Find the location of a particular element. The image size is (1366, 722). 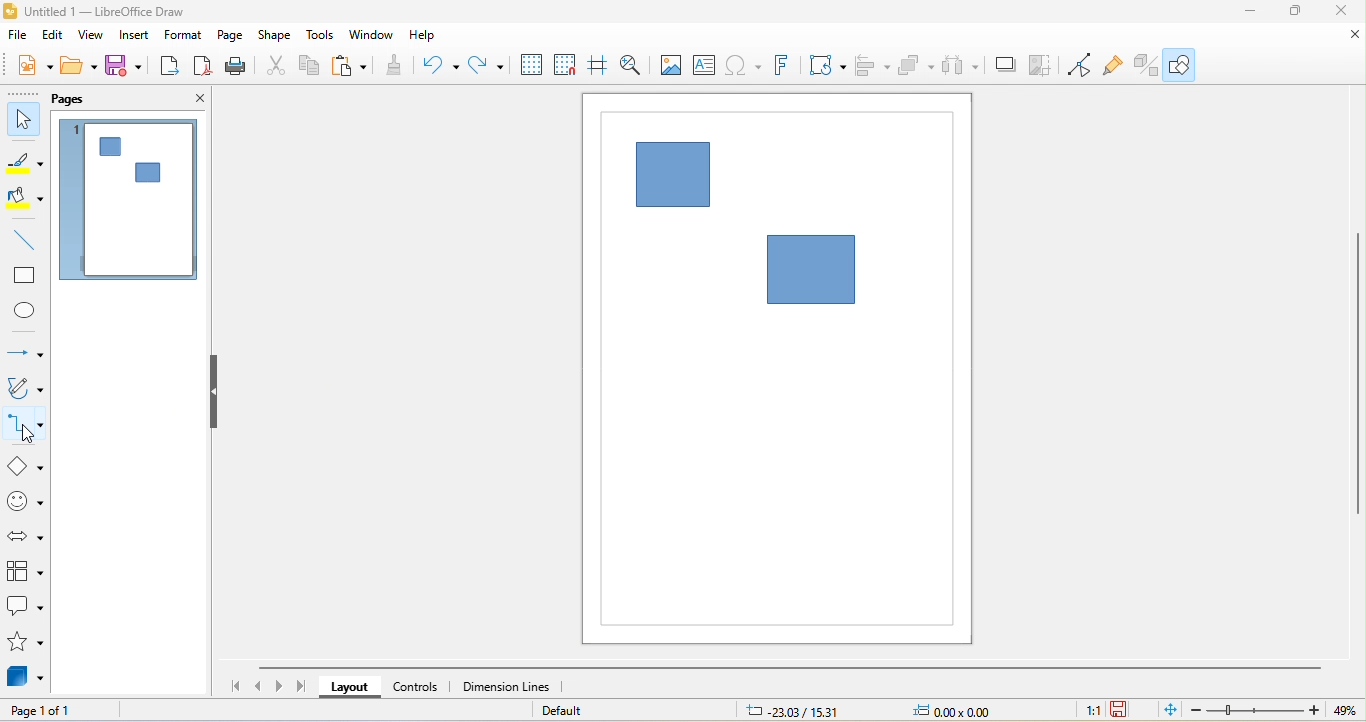

flow chart is located at coordinates (27, 572).